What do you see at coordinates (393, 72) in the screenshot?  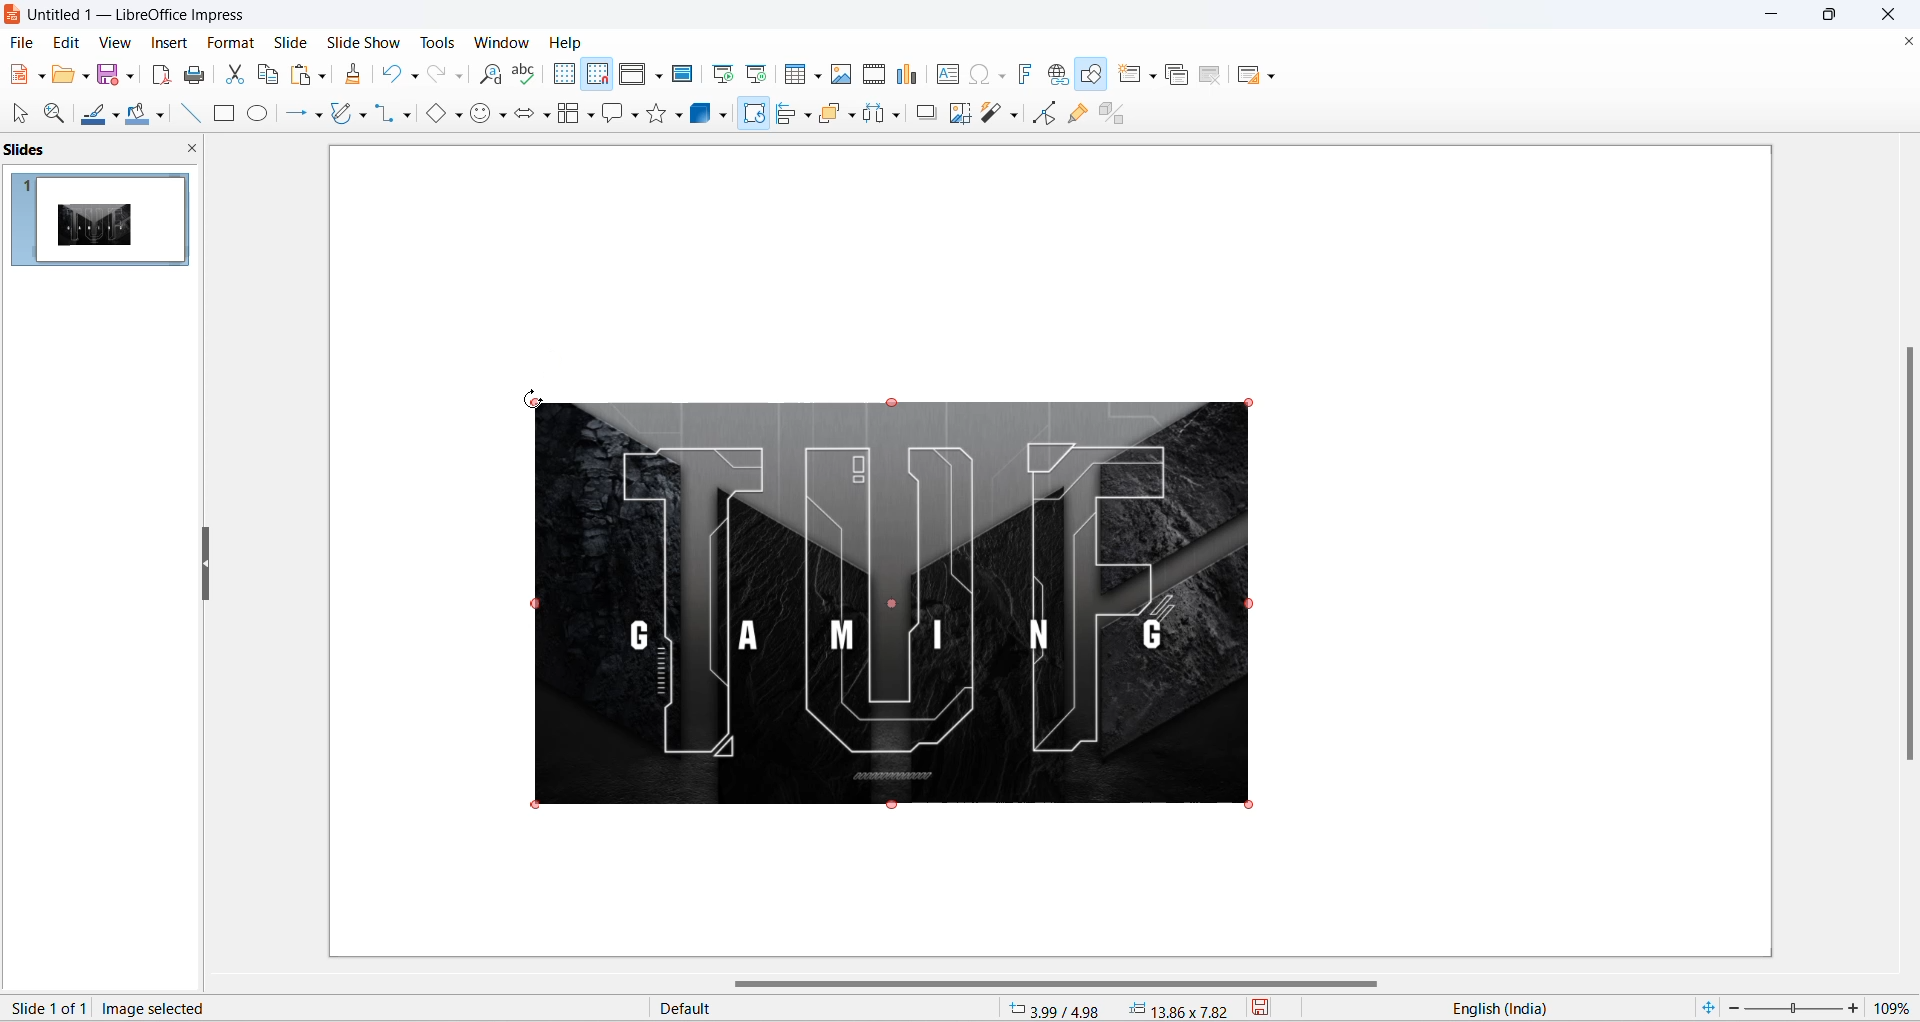 I see `undo` at bounding box center [393, 72].